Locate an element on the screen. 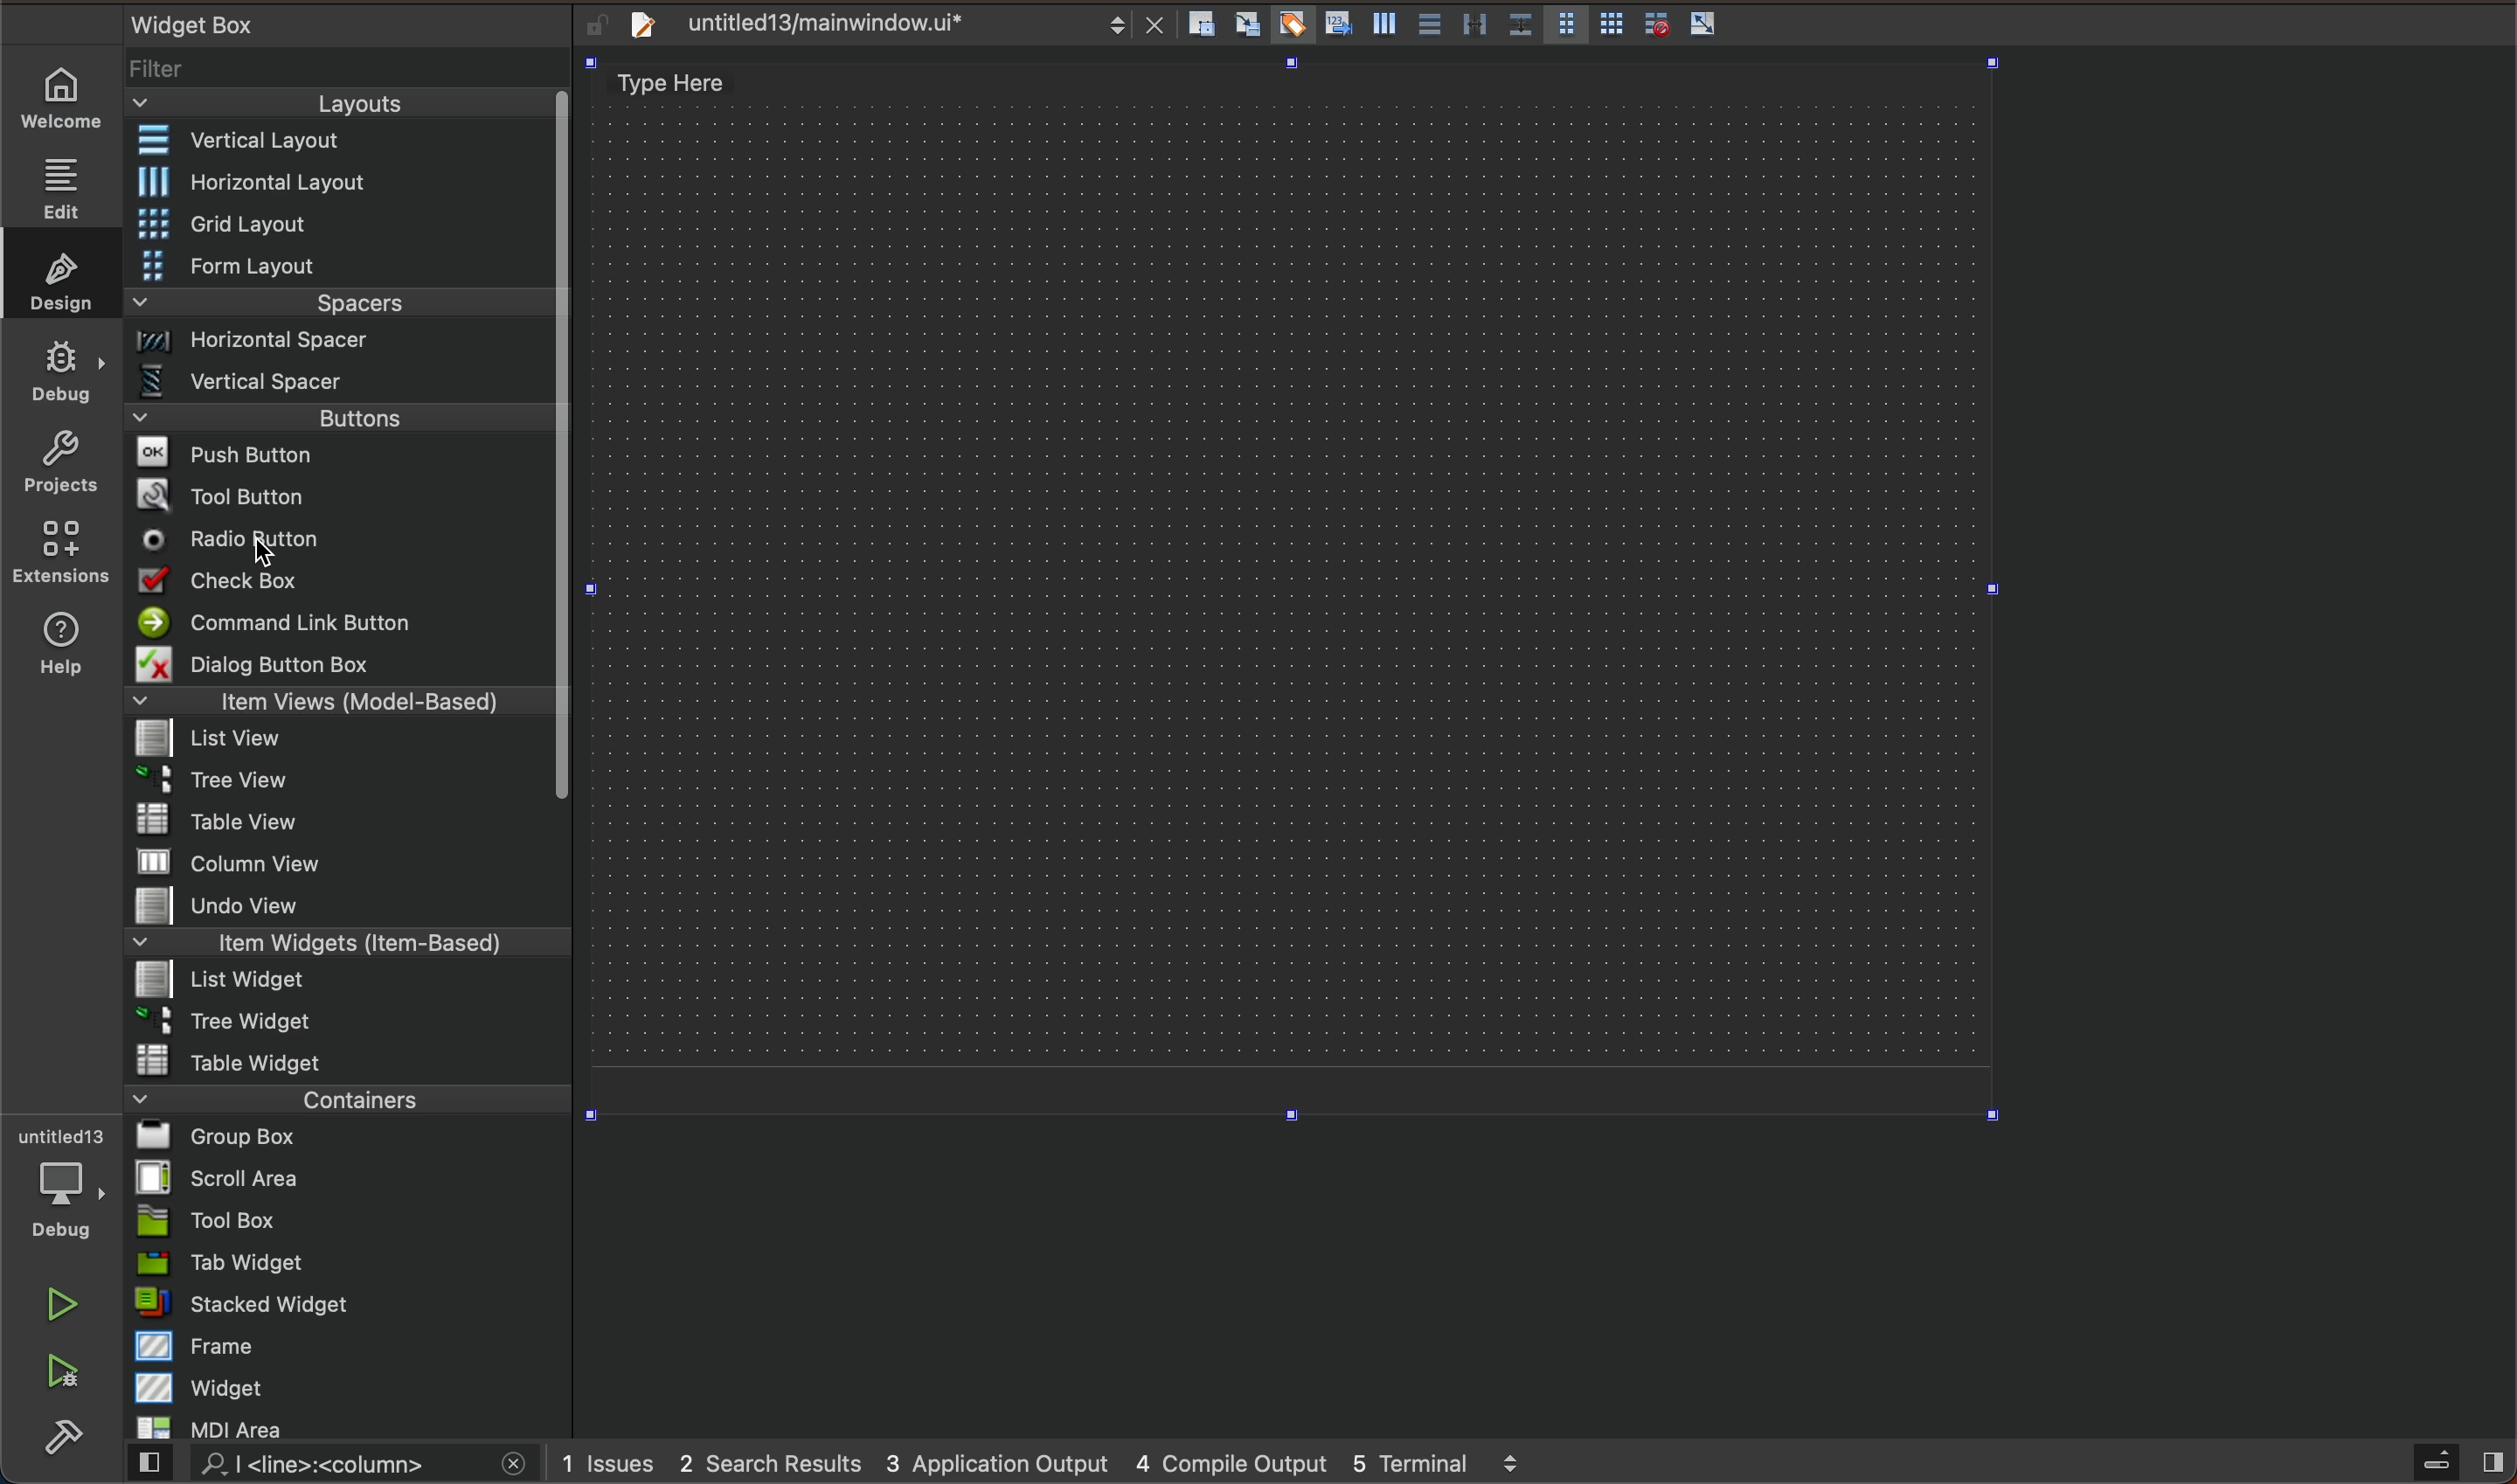 This screenshot has height=1484, width=2517.  is located at coordinates (1565, 26).